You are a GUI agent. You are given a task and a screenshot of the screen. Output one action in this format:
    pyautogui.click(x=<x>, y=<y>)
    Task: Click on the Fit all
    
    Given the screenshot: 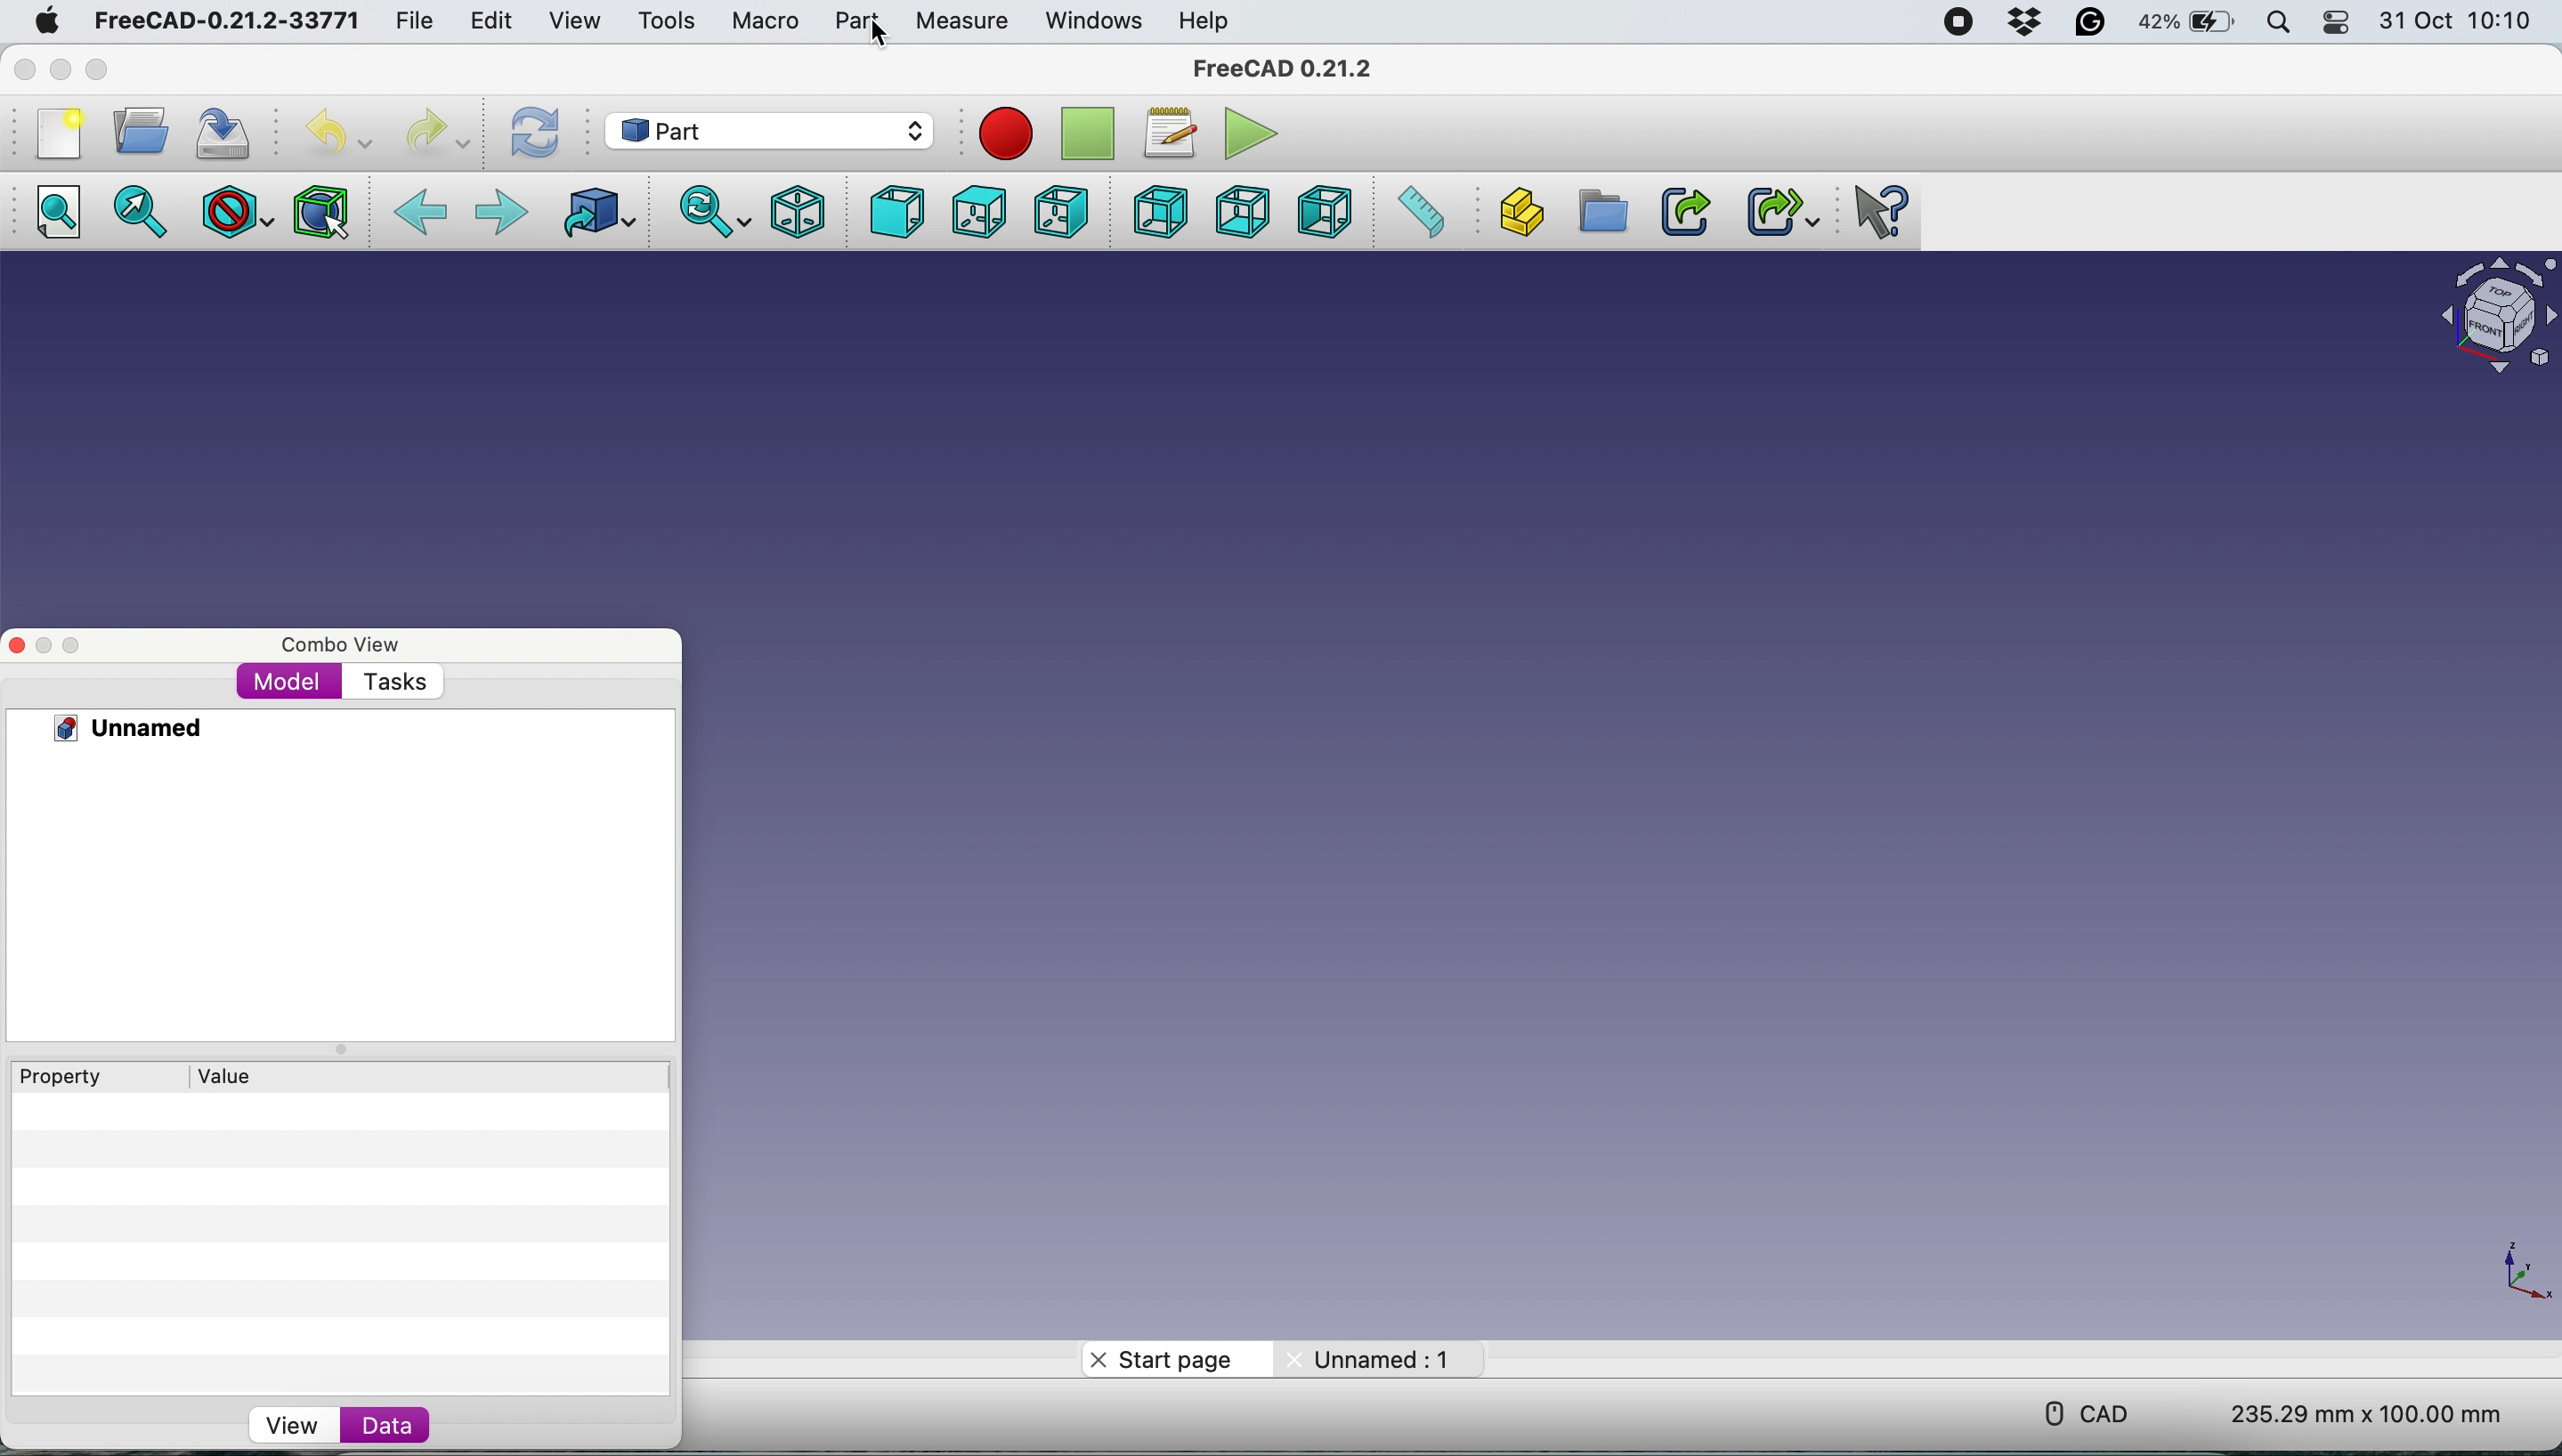 What is the action you would take?
    pyautogui.click(x=57, y=207)
    